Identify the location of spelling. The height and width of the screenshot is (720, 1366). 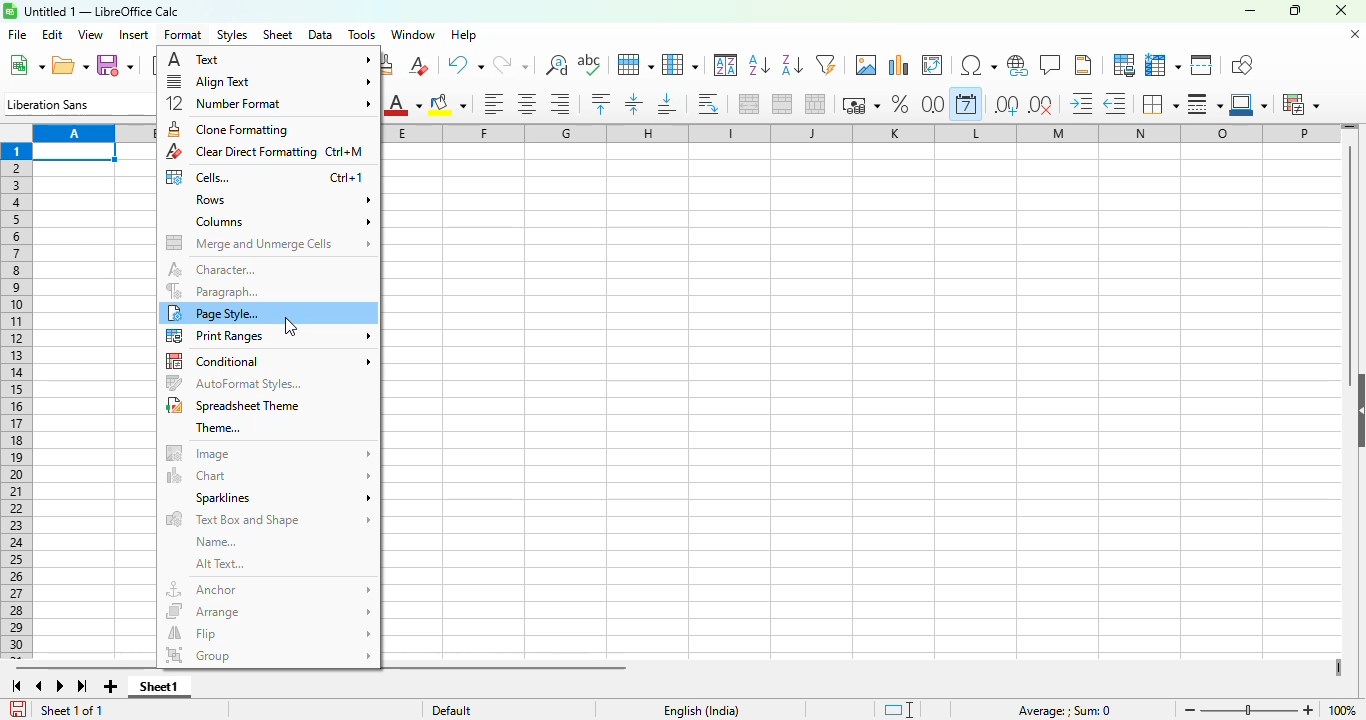
(590, 64).